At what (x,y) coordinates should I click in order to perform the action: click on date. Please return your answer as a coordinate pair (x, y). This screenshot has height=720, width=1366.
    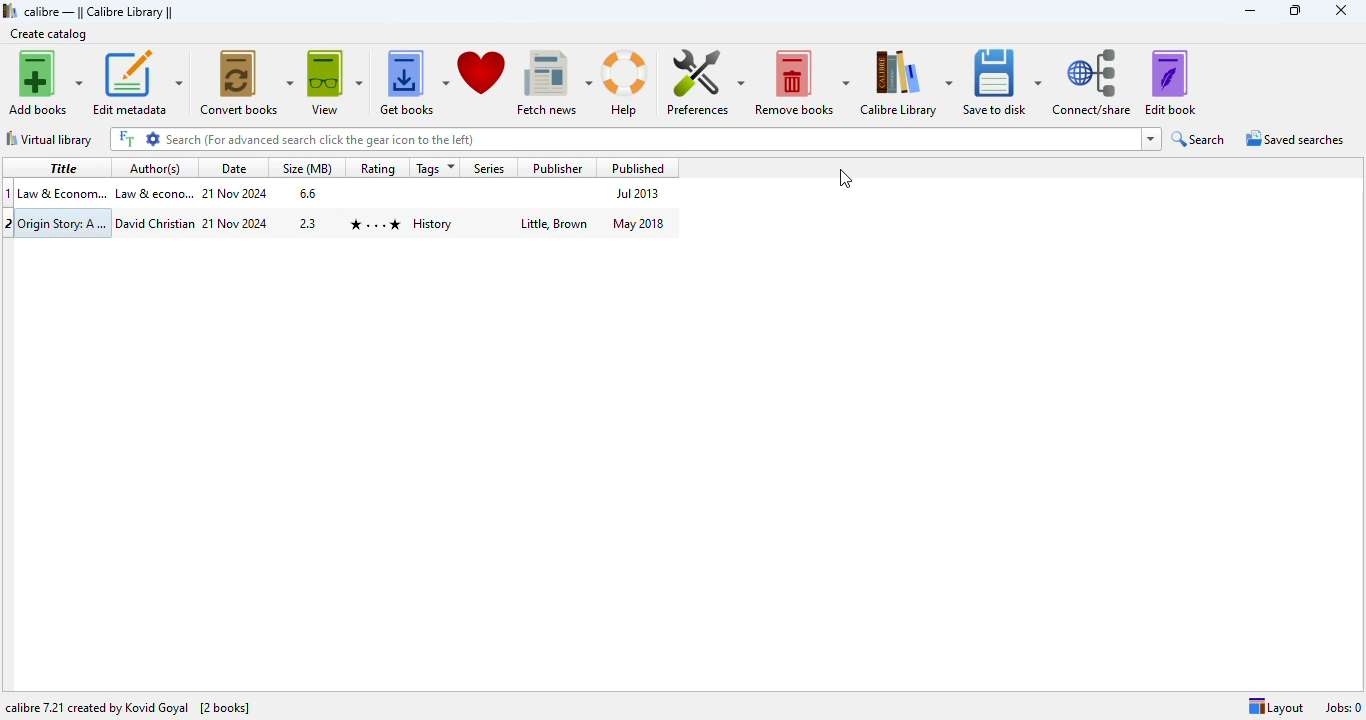
    Looking at the image, I should click on (238, 169).